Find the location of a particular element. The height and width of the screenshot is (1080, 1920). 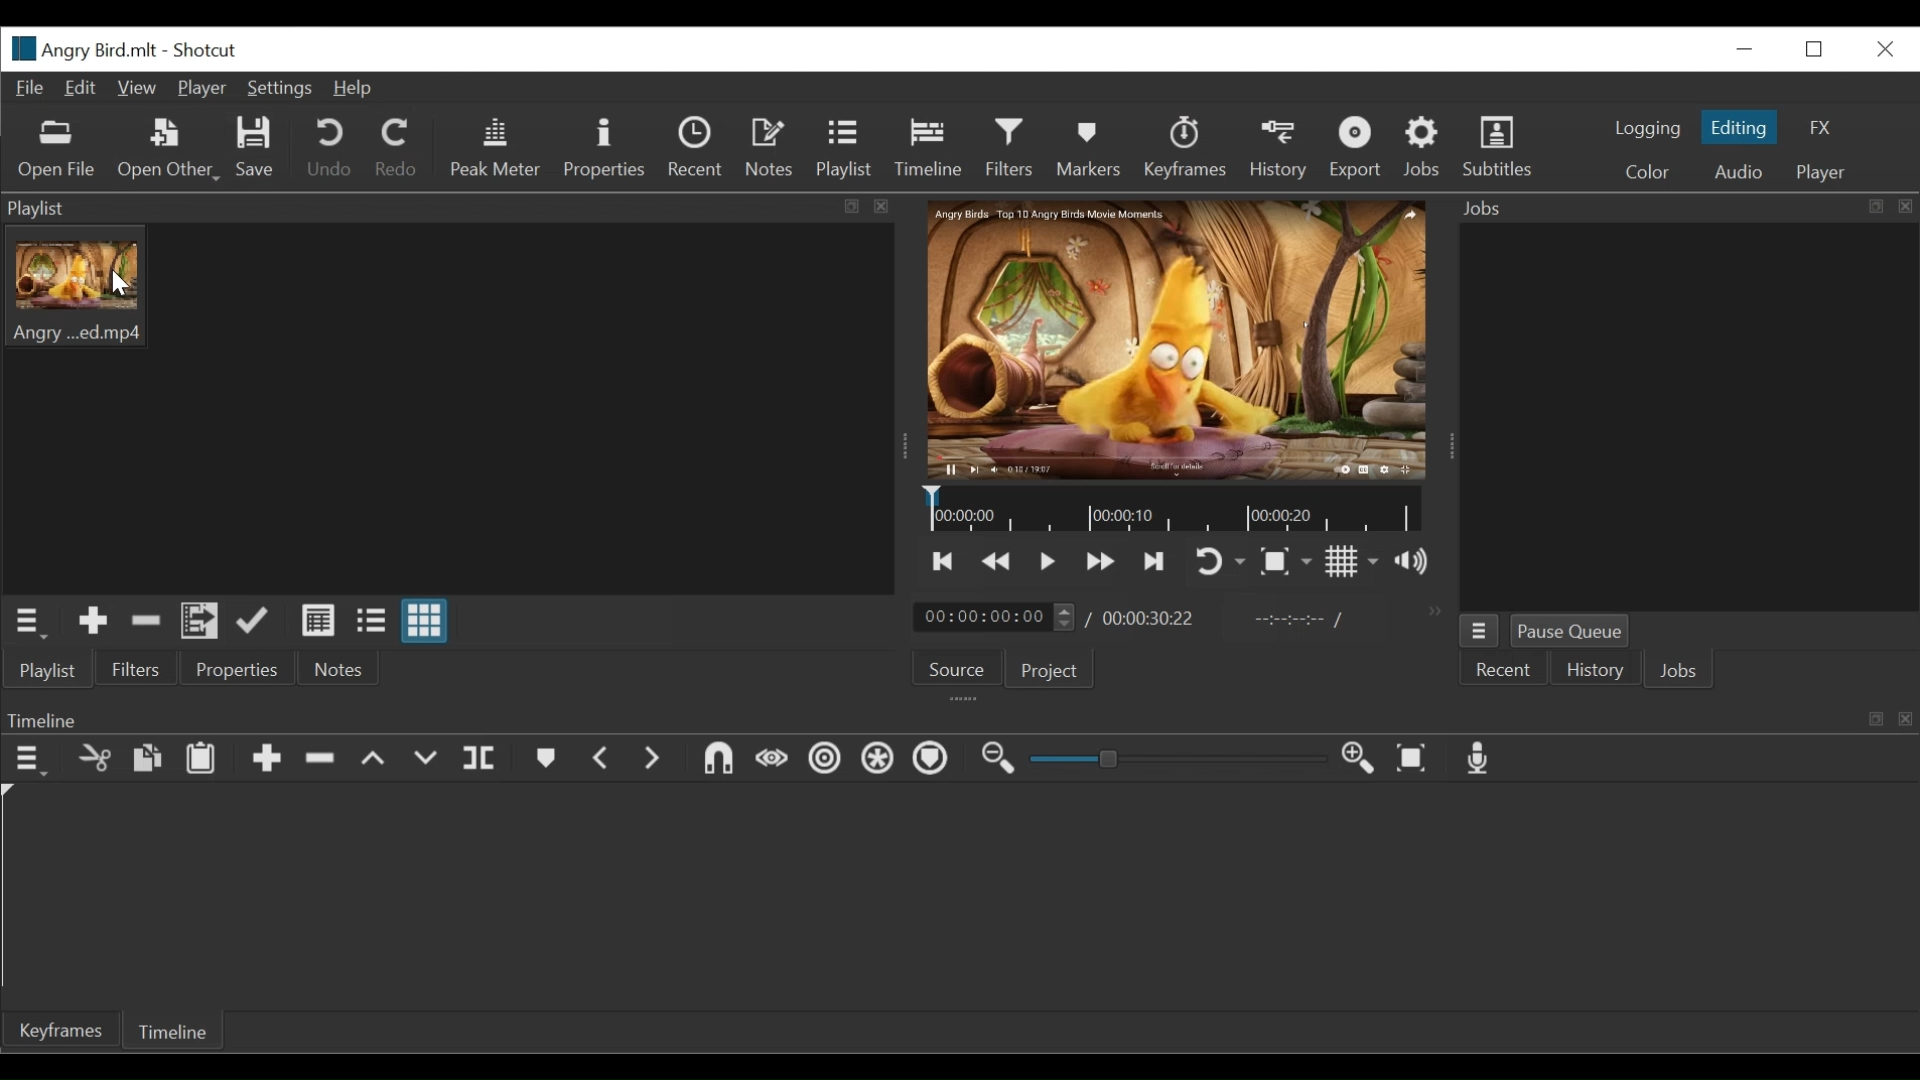

History is located at coordinates (1279, 149).